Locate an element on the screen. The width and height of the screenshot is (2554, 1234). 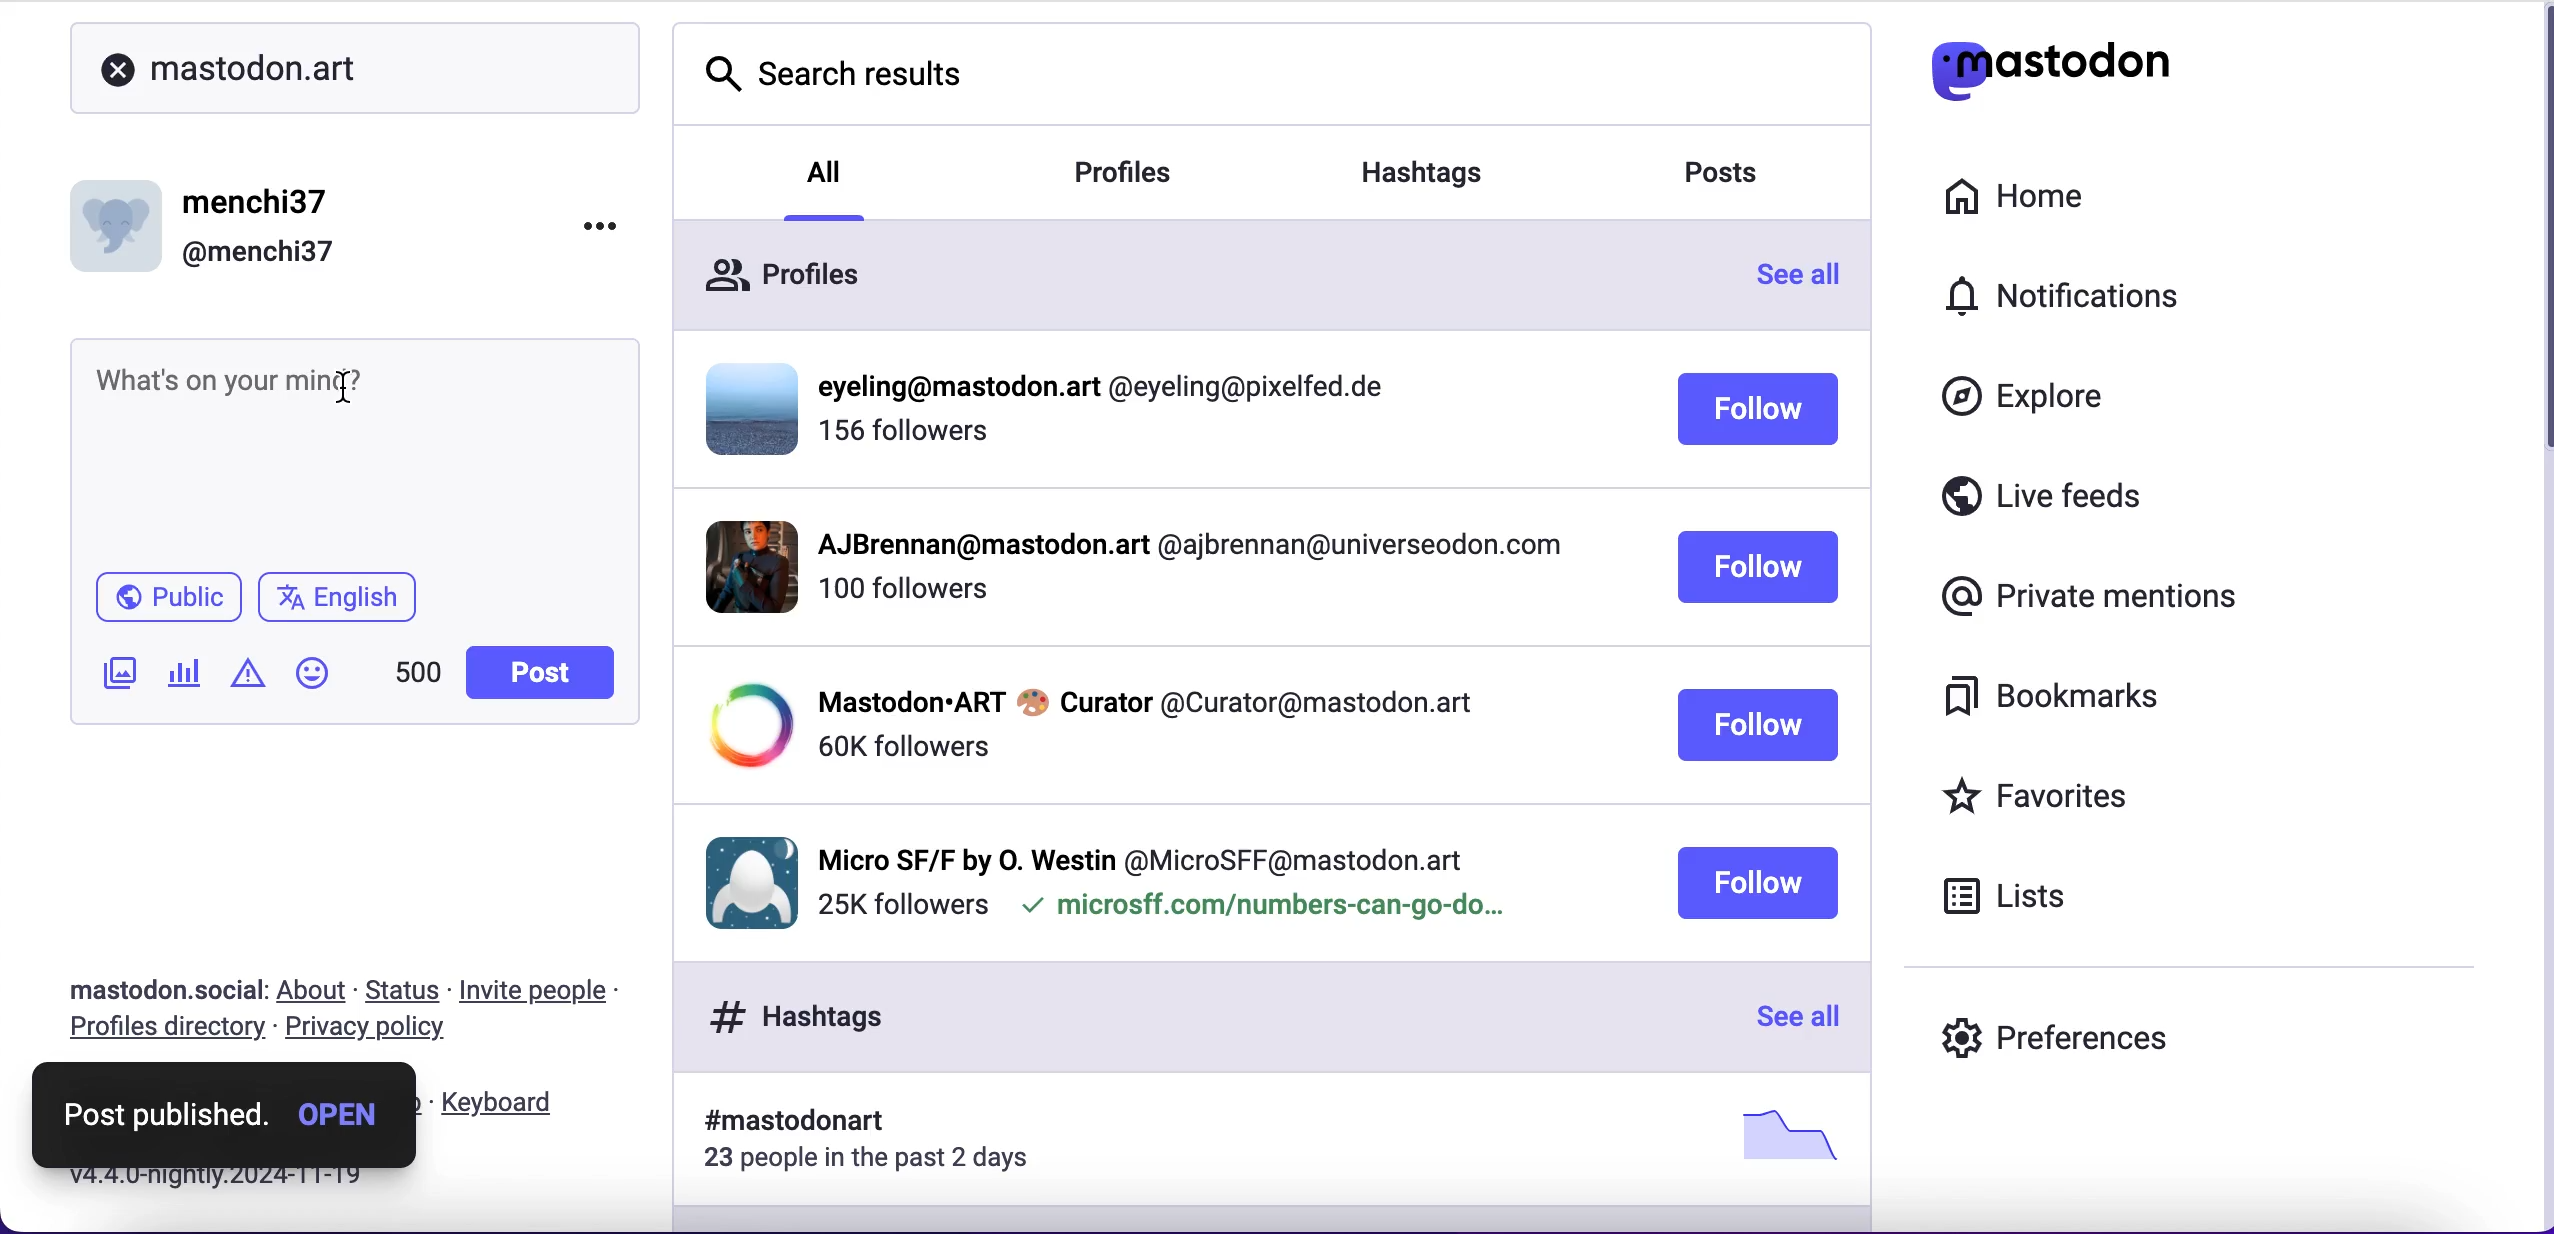
all is located at coordinates (827, 169).